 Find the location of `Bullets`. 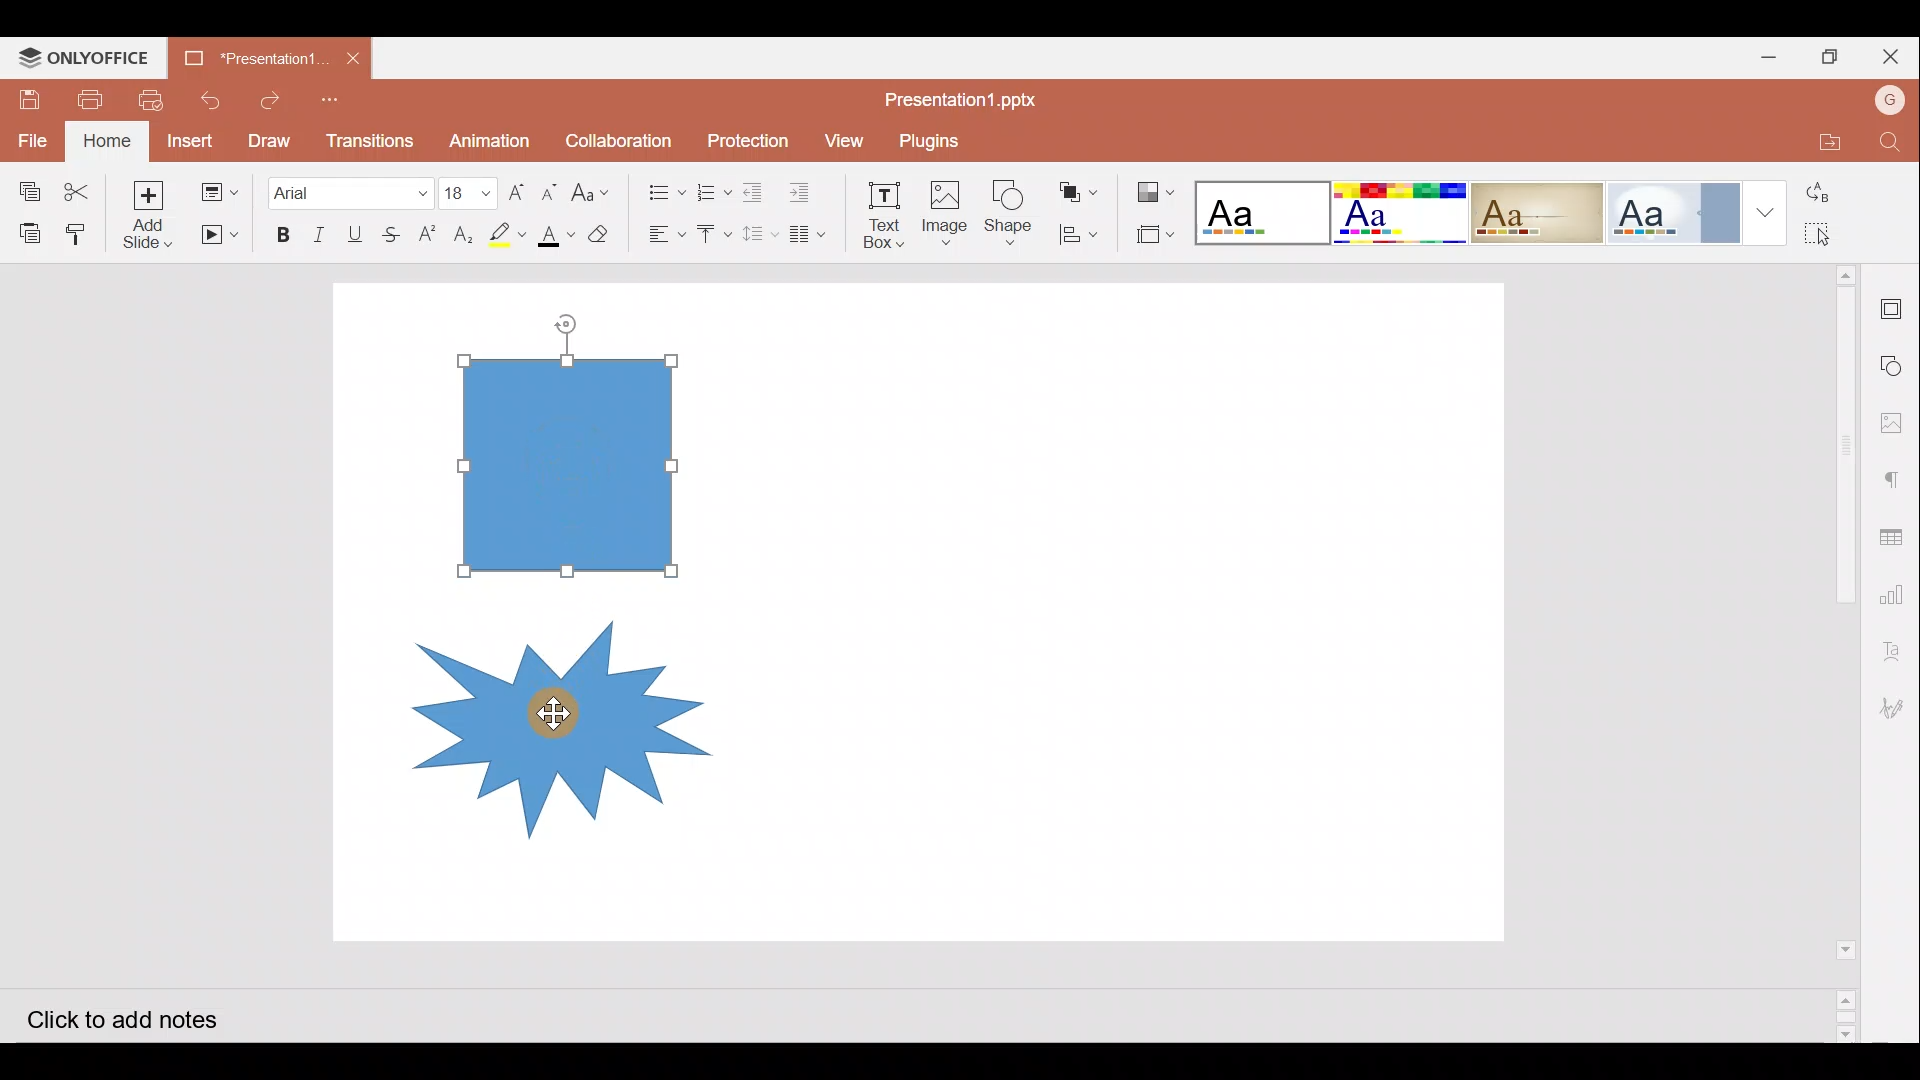

Bullets is located at coordinates (659, 187).